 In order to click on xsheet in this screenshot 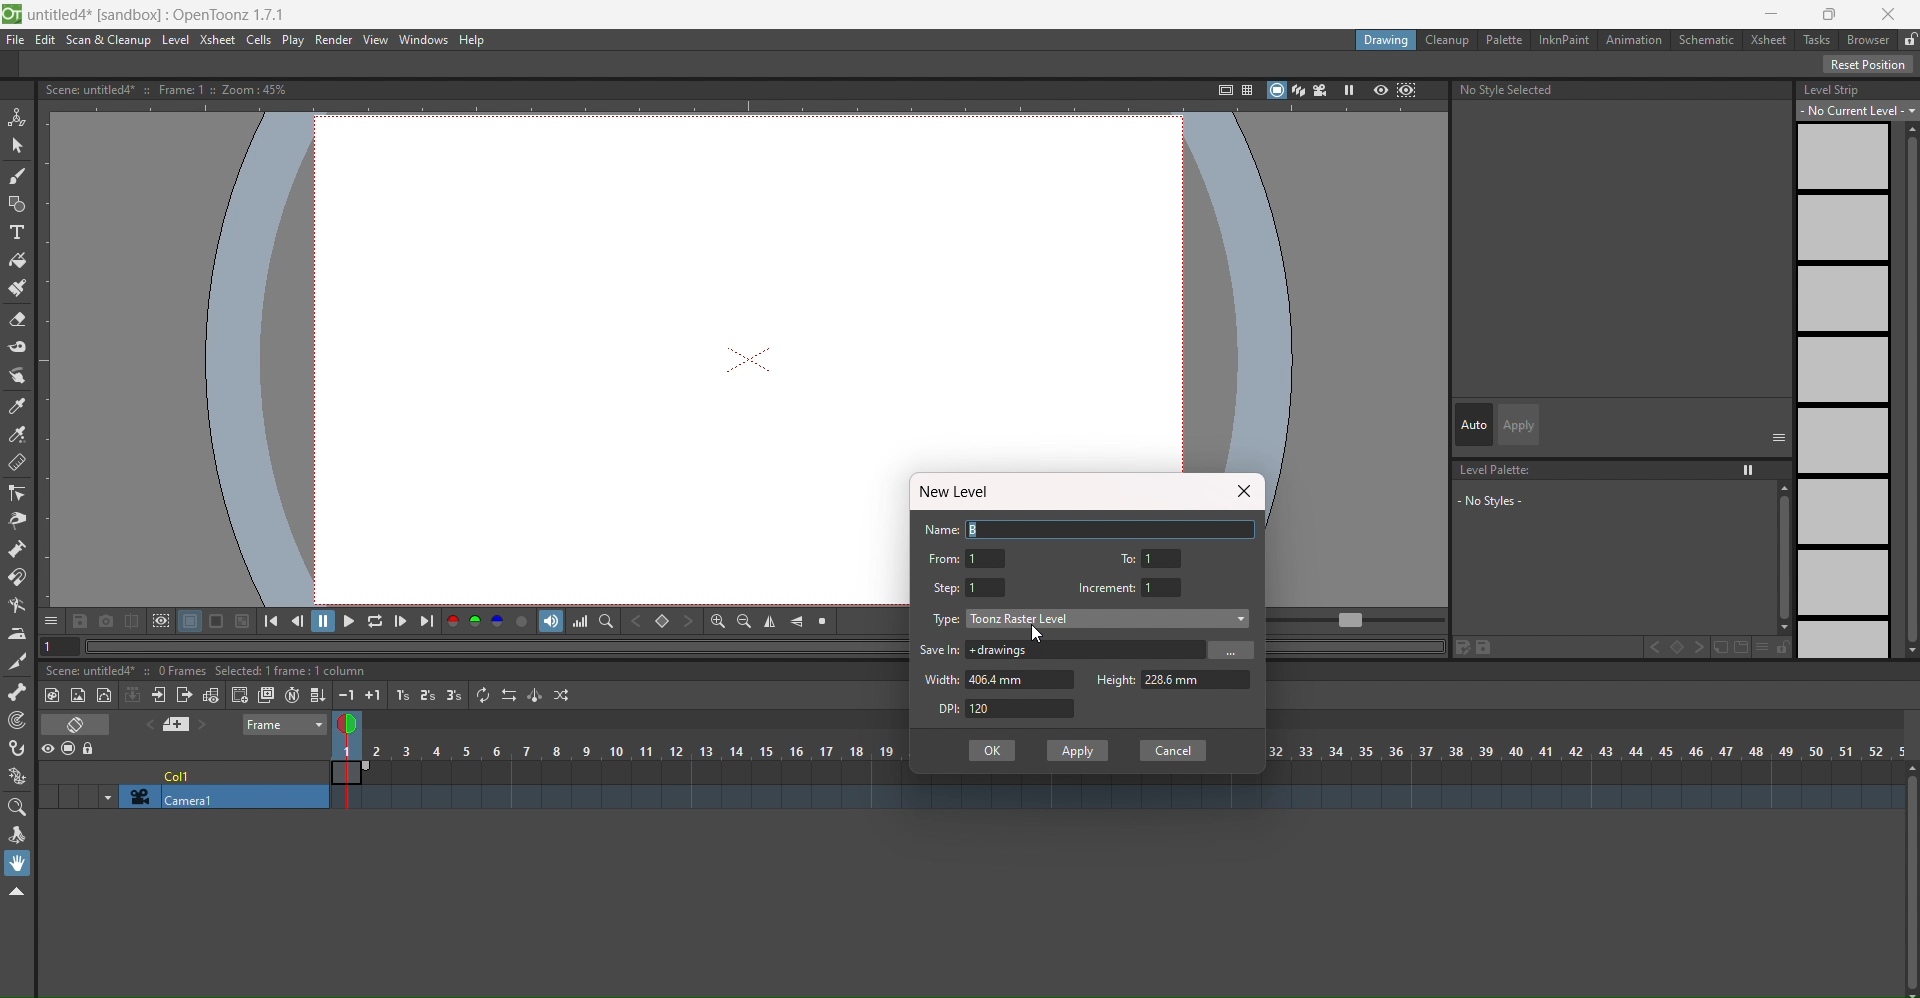, I will do `click(219, 41)`.